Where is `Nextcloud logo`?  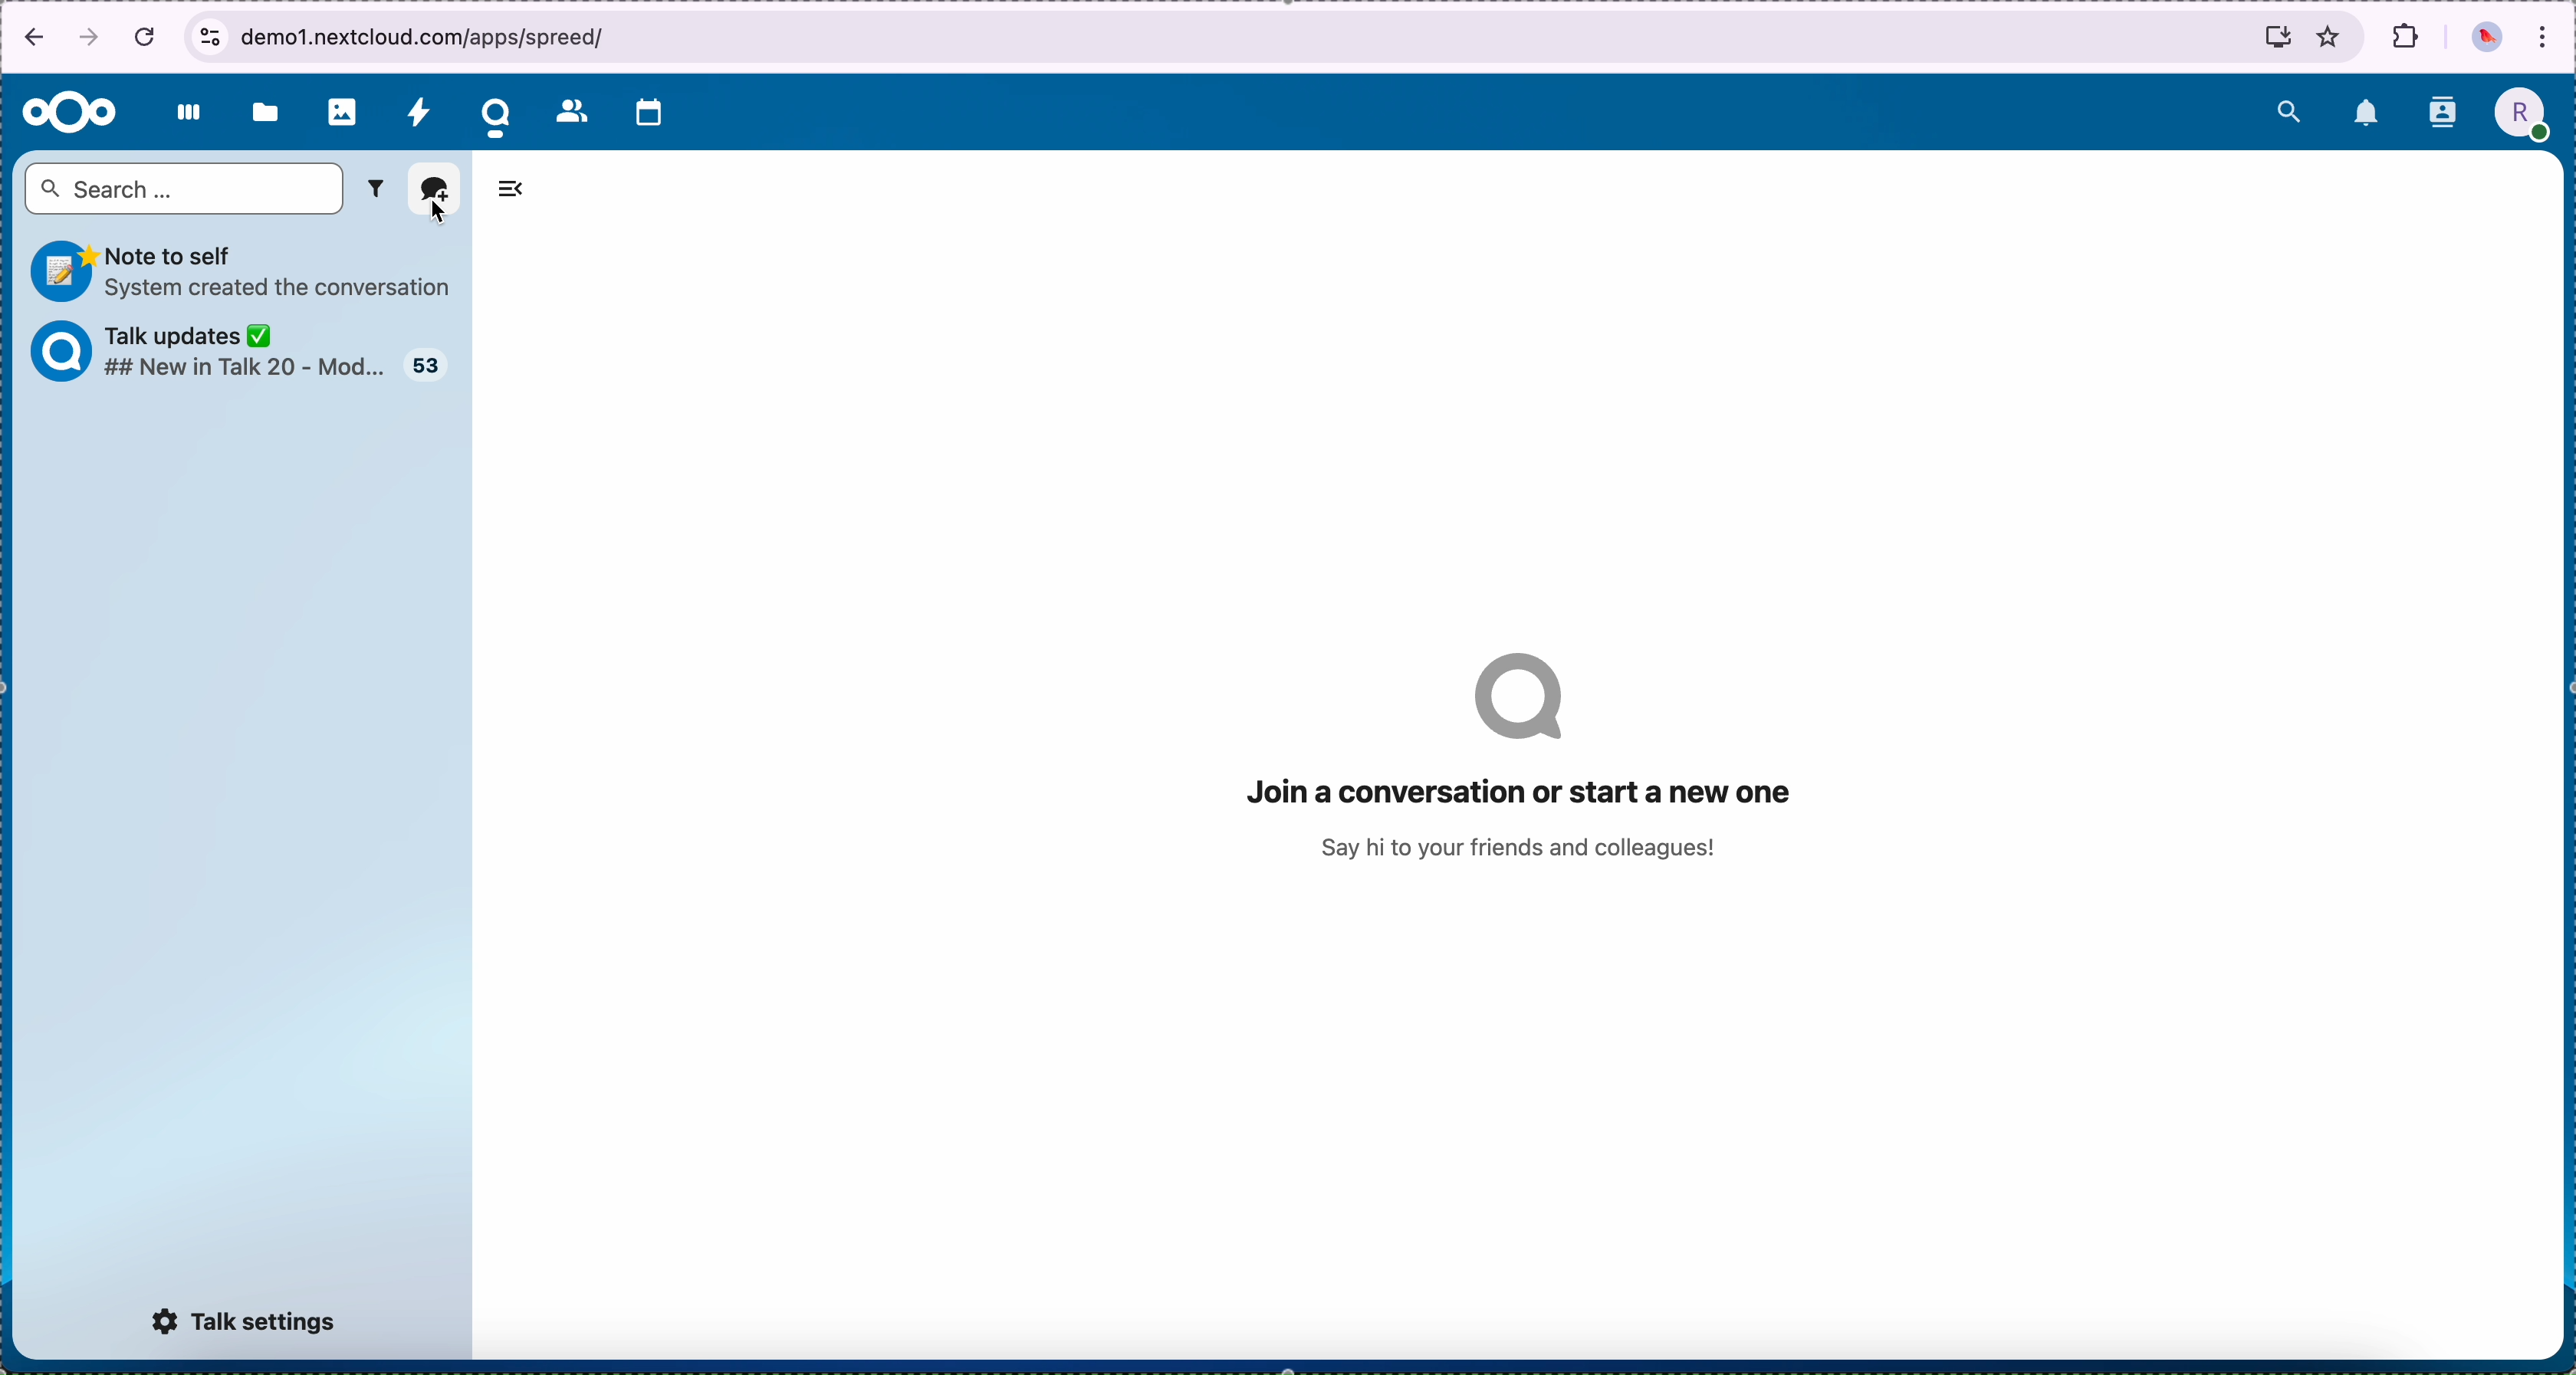
Nextcloud logo is located at coordinates (68, 115).